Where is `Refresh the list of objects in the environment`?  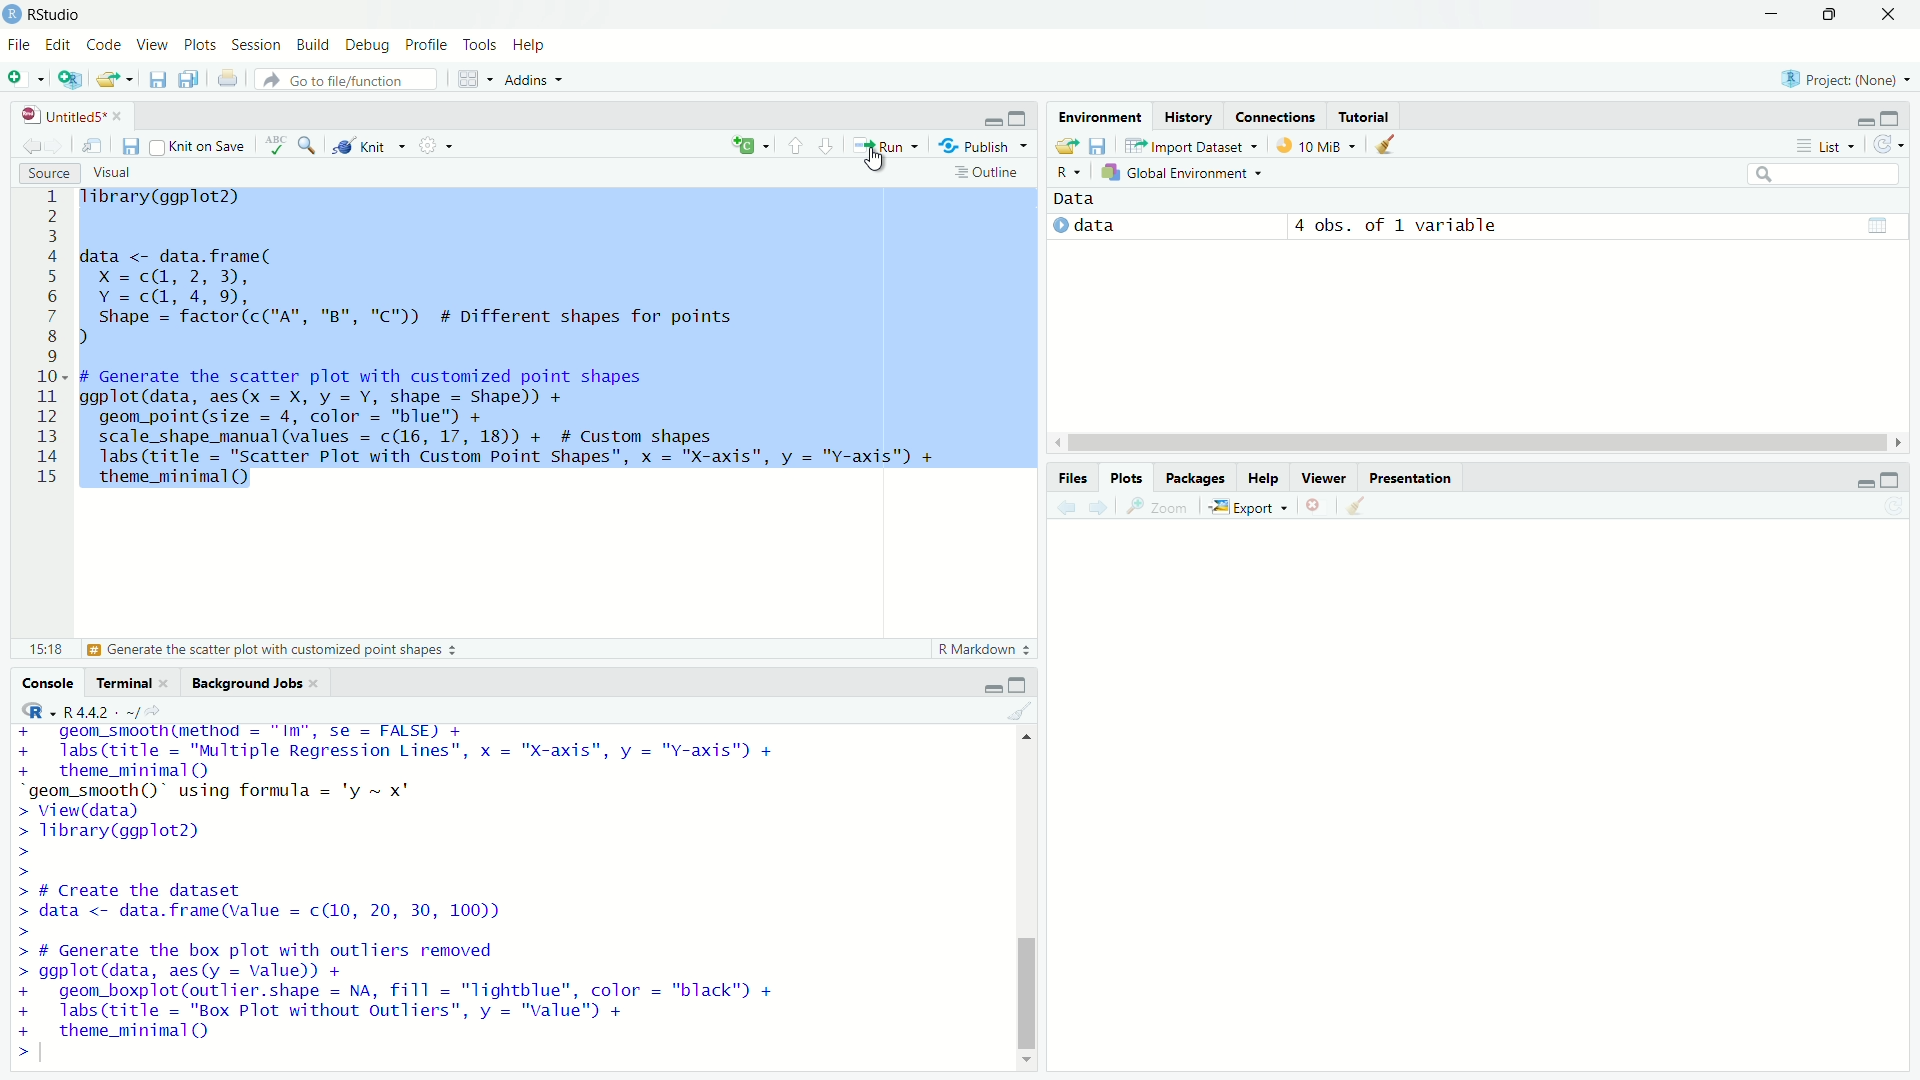
Refresh the list of objects in the environment is located at coordinates (1888, 144).